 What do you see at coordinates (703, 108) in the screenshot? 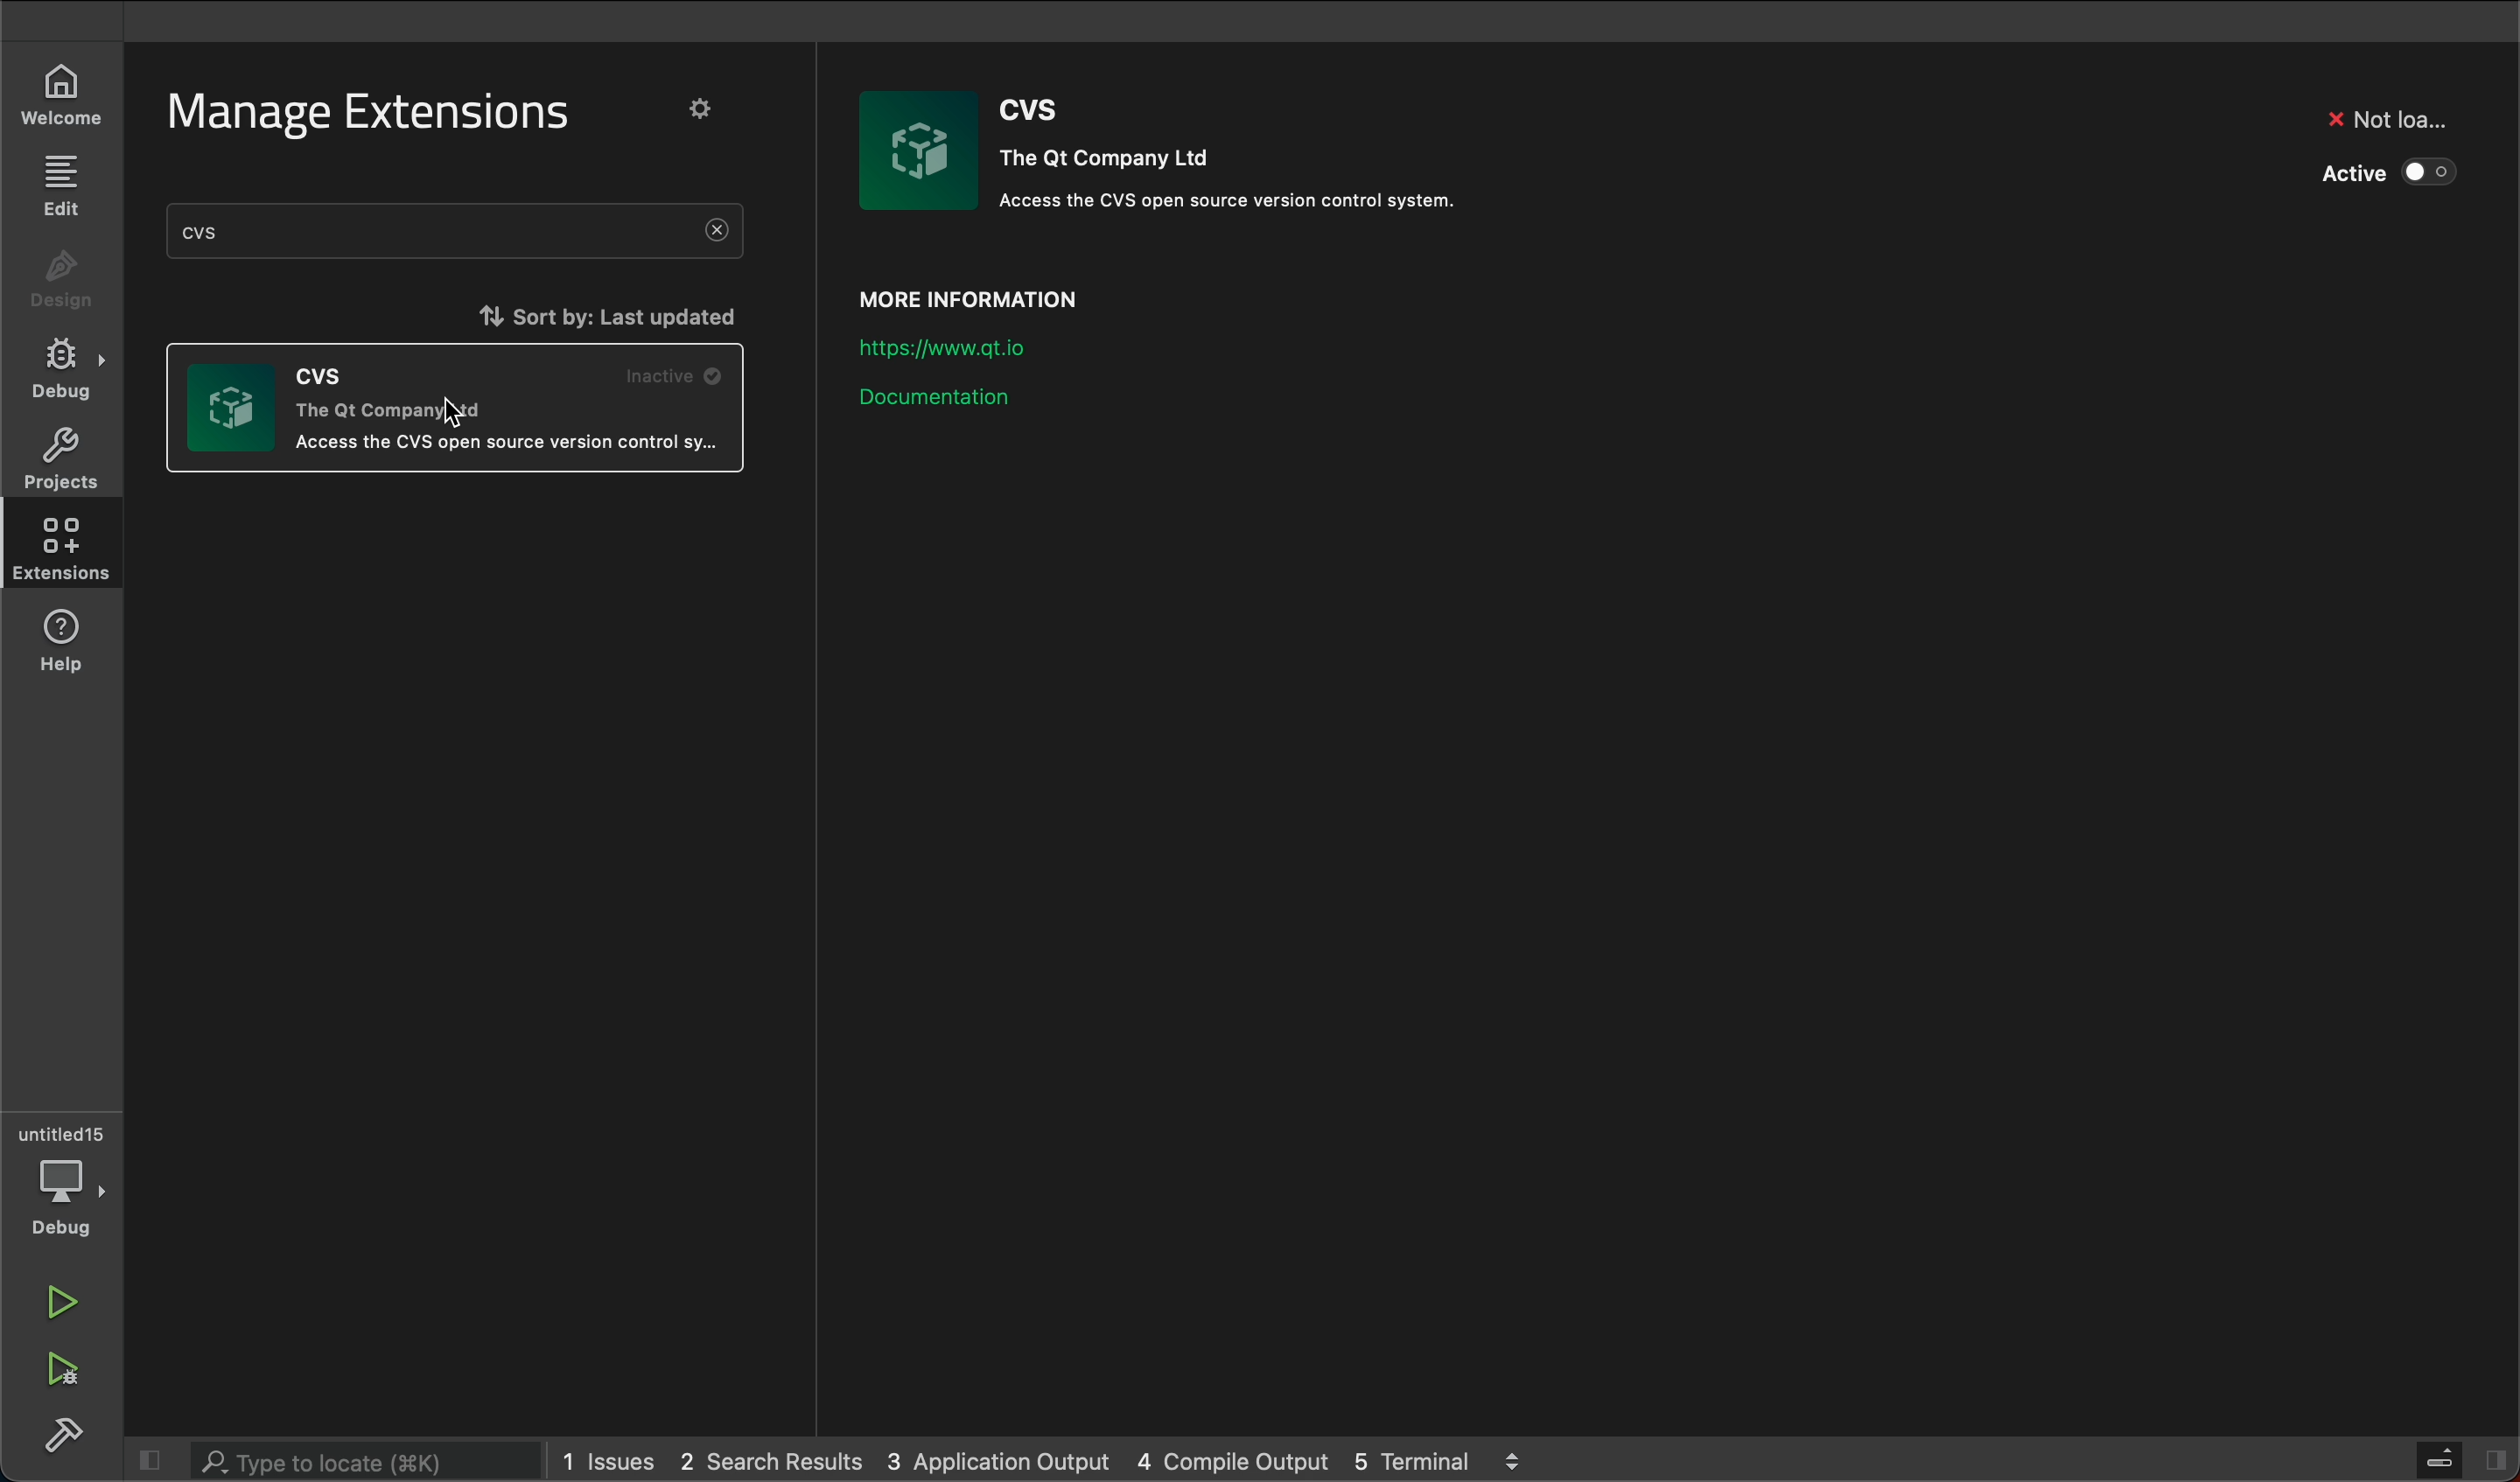
I see `settings` at bounding box center [703, 108].